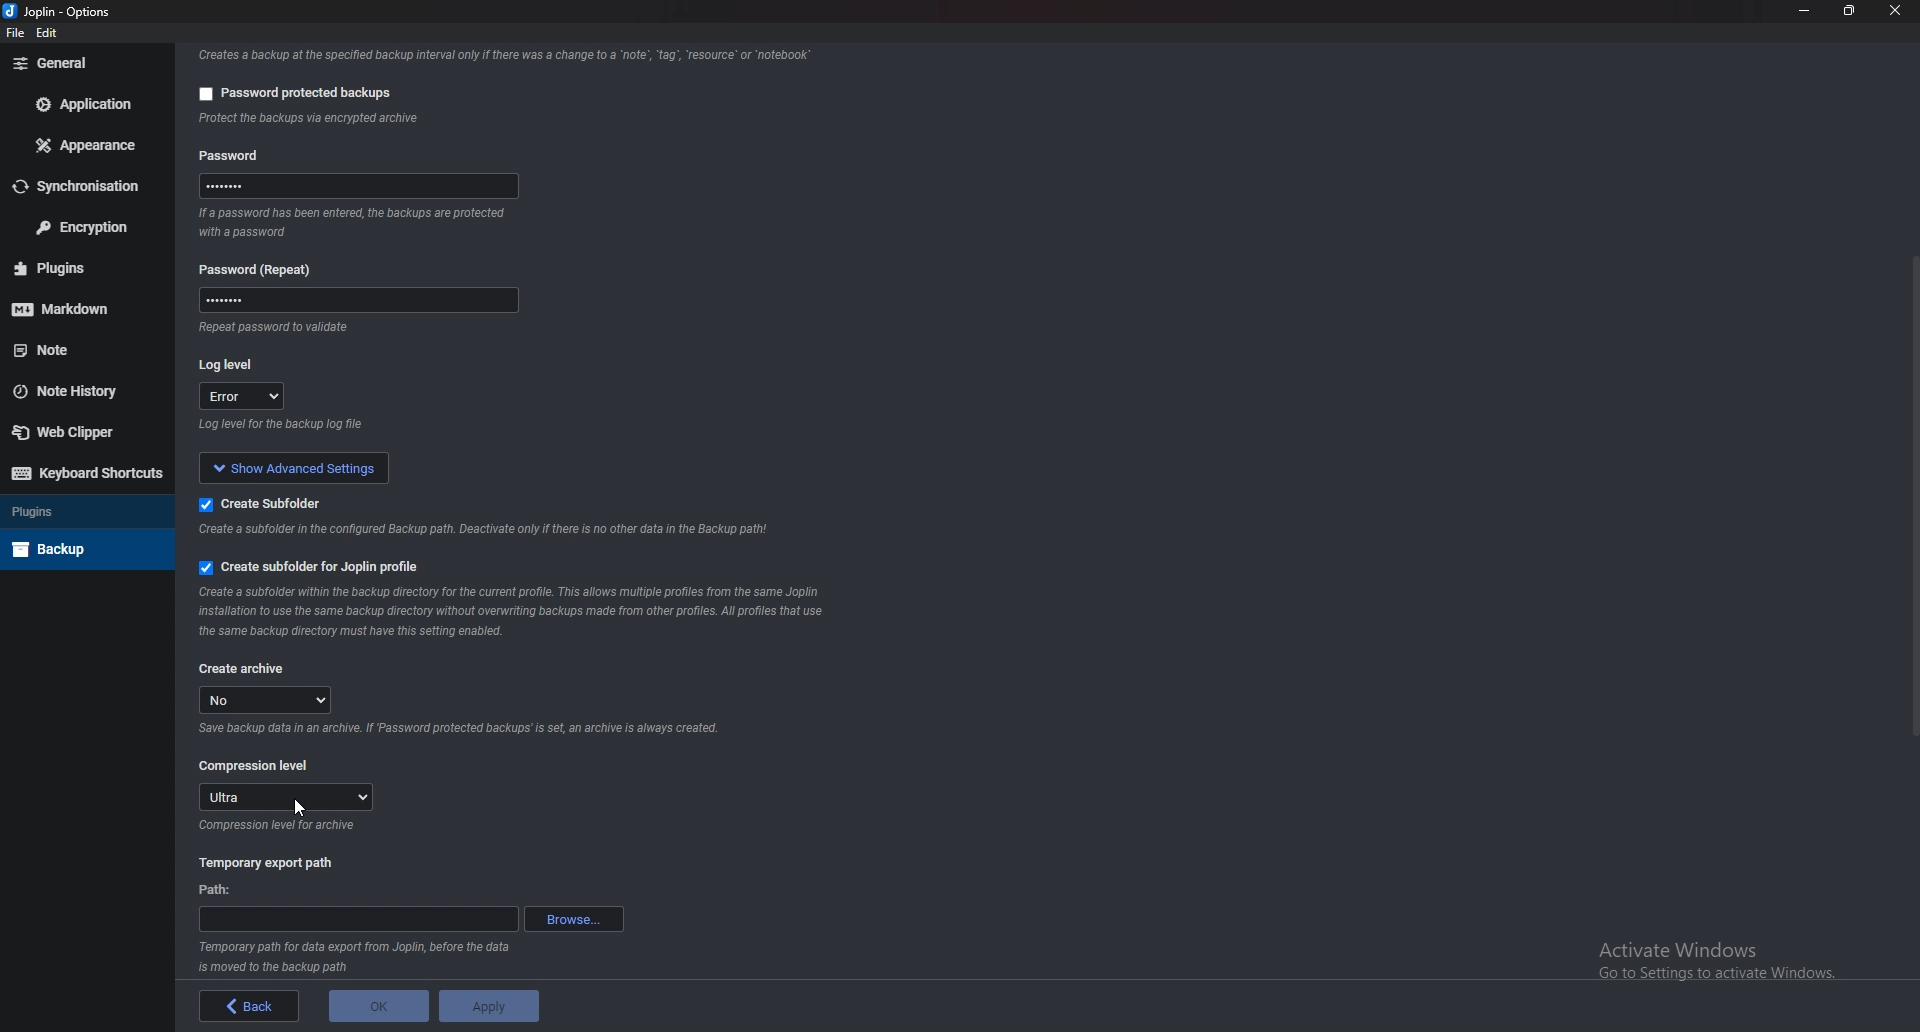  What do you see at coordinates (357, 920) in the screenshot?
I see `path` at bounding box center [357, 920].